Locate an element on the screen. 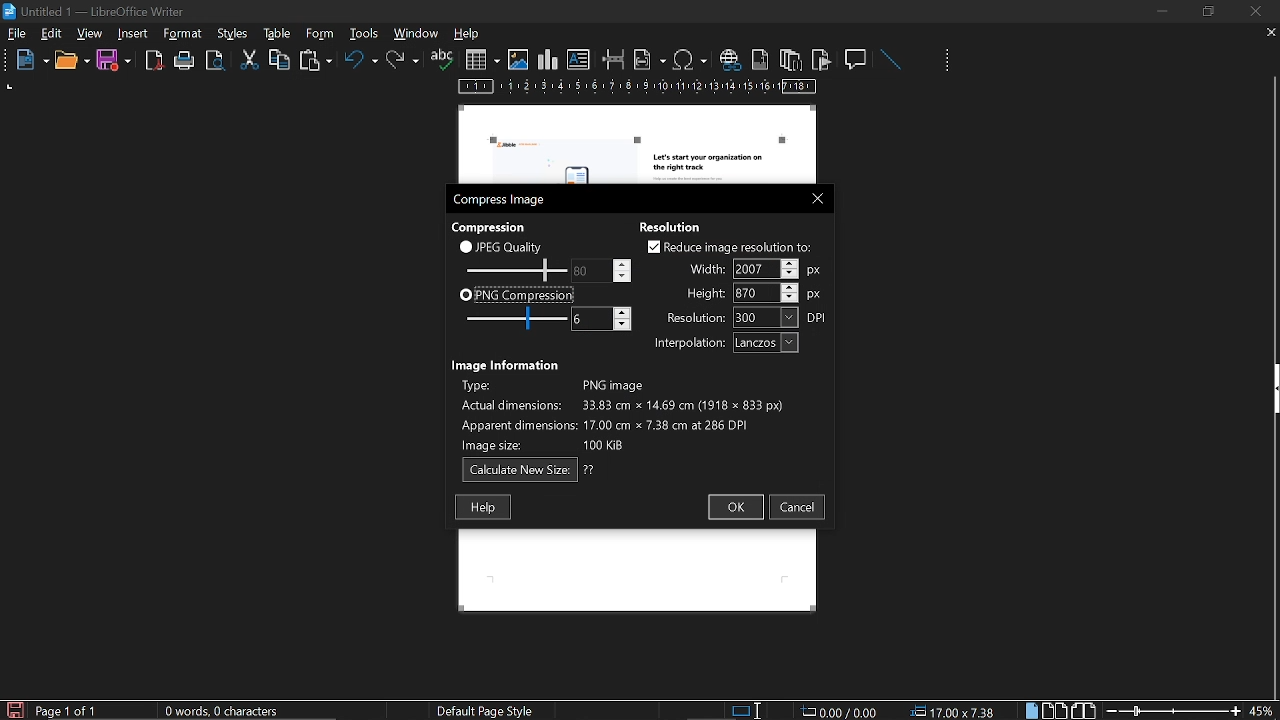 The height and width of the screenshot is (720, 1280). change zoom is located at coordinates (1173, 710).